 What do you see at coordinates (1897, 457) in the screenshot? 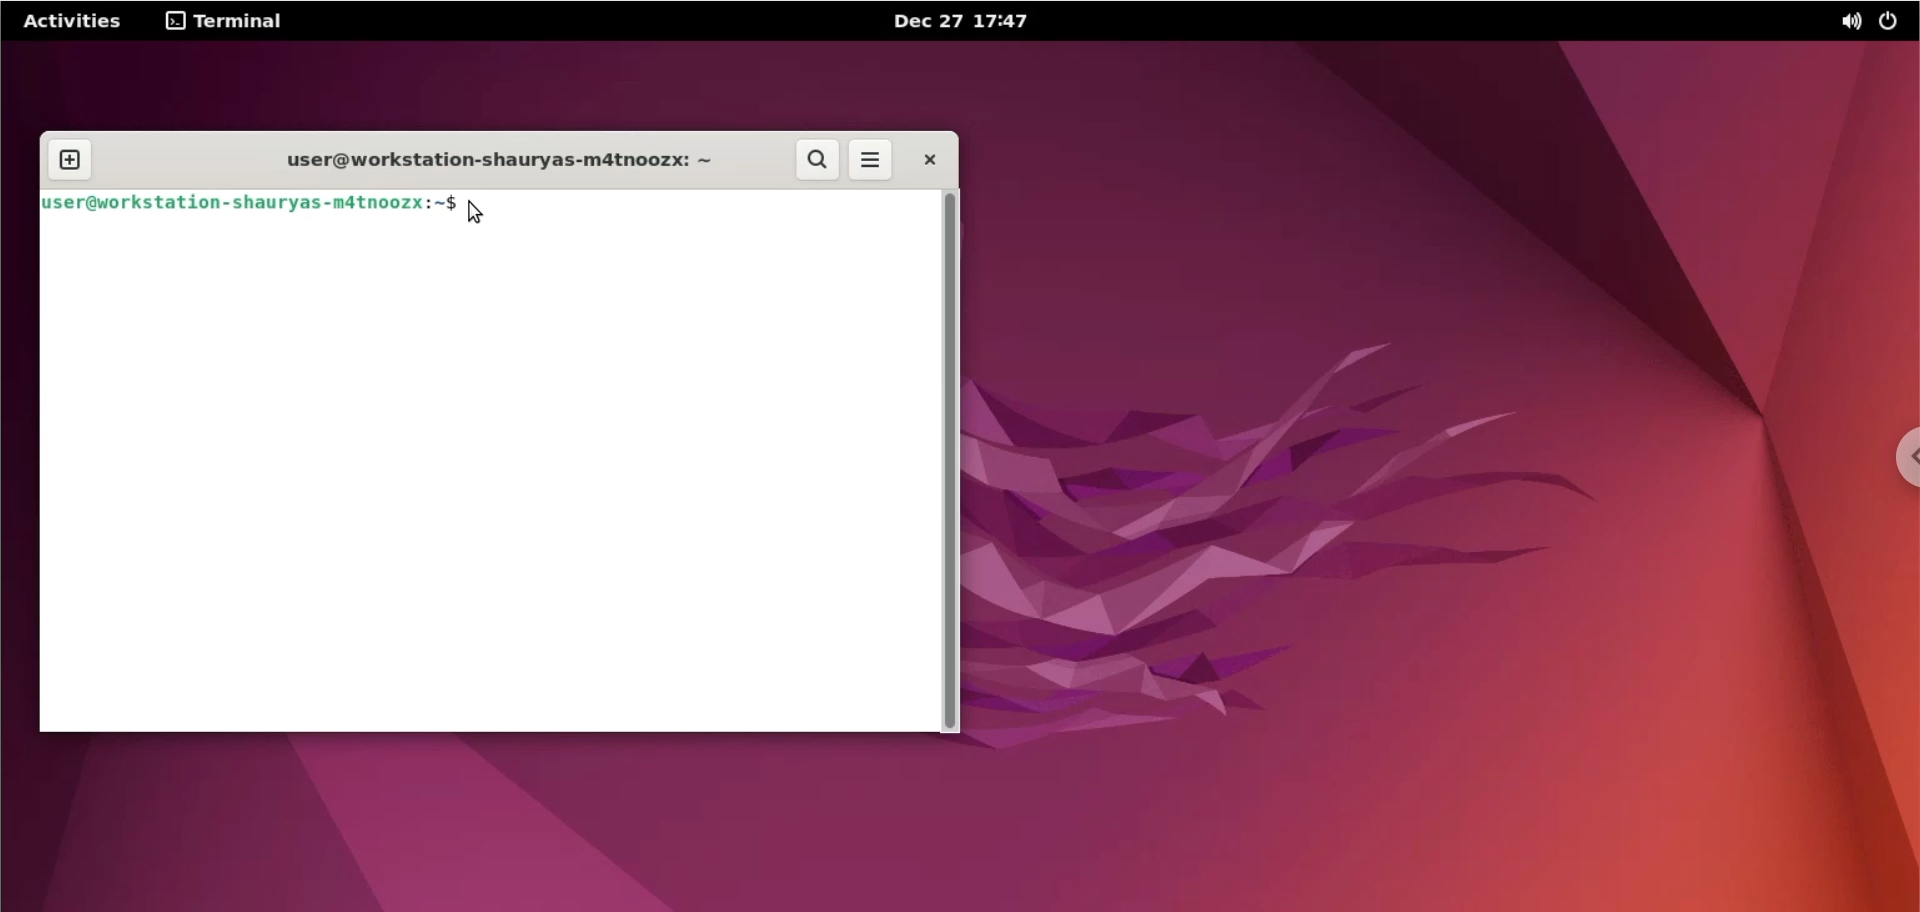
I see `chrome options` at bounding box center [1897, 457].